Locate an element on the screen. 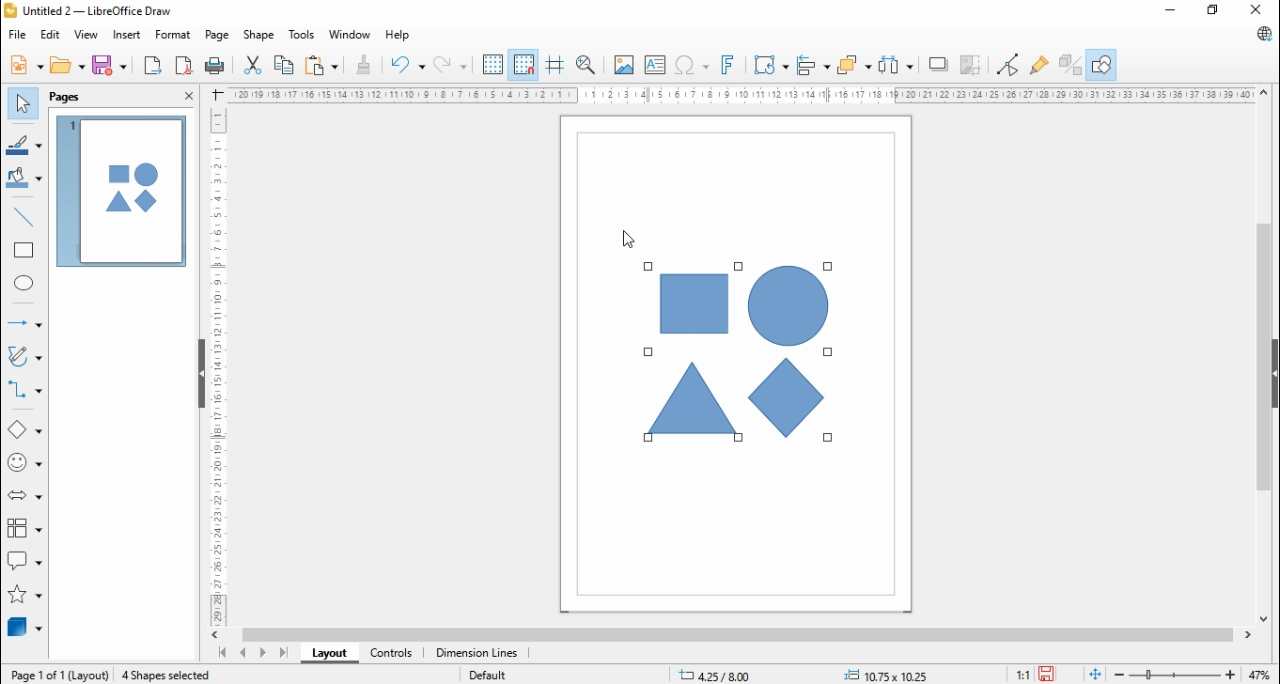  first page is located at coordinates (220, 653).